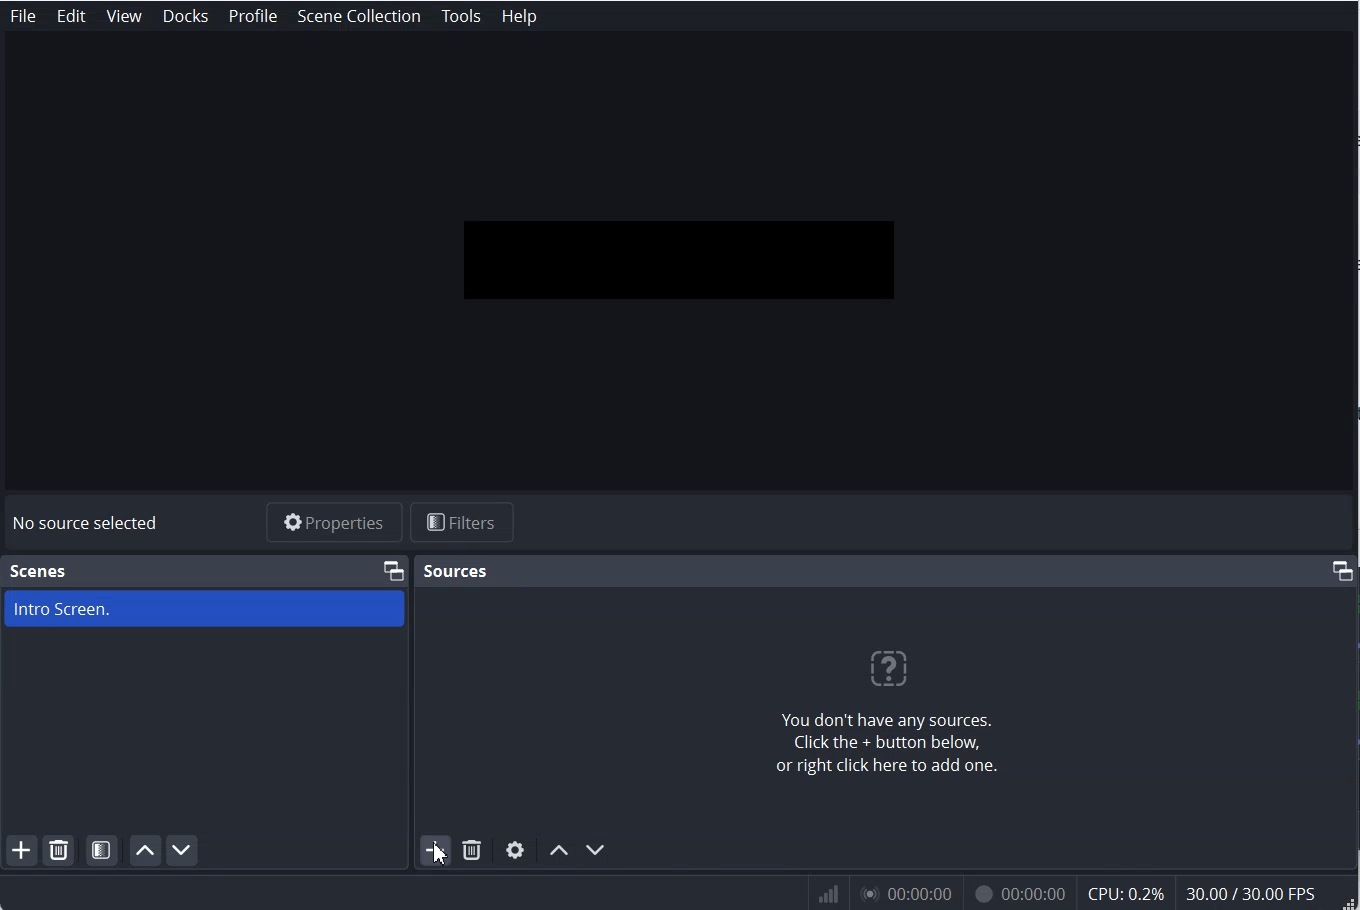 The height and width of the screenshot is (910, 1360). What do you see at coordinates (447, 853) in the screenshot?
I see `Cursor` at bounding box center [447, 853].